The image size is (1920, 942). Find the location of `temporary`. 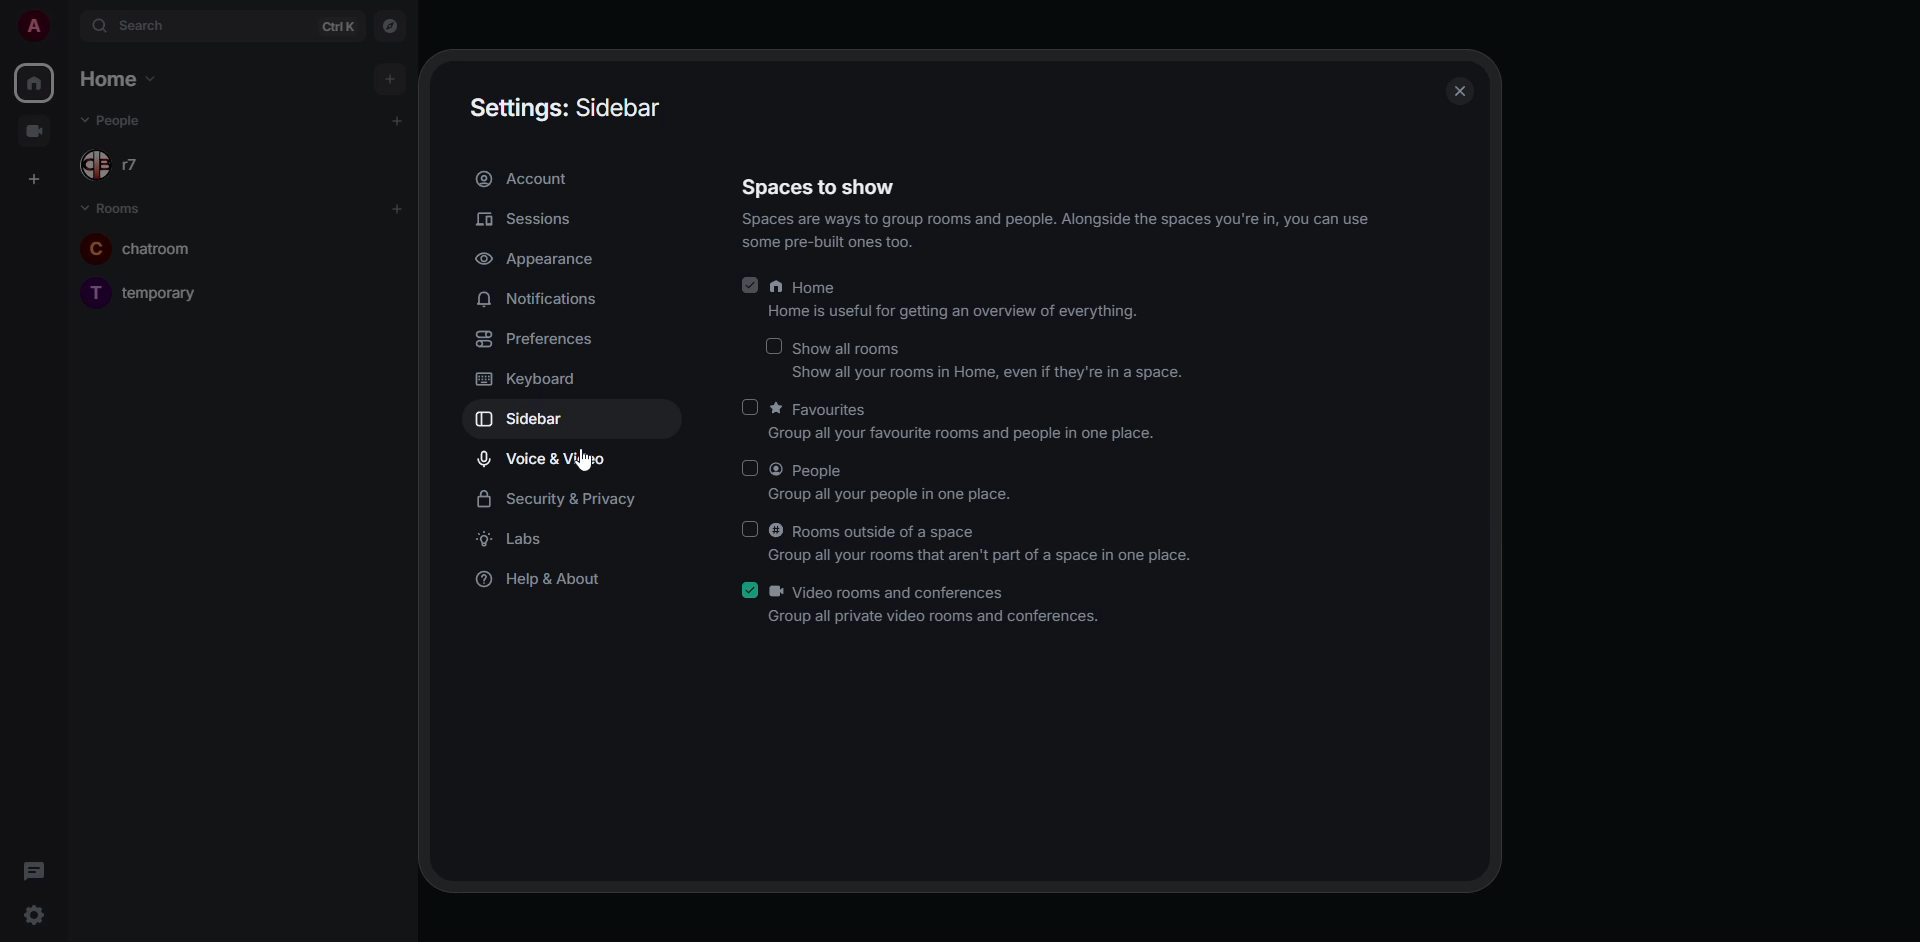

temporary is located at coordinates (147, 290).